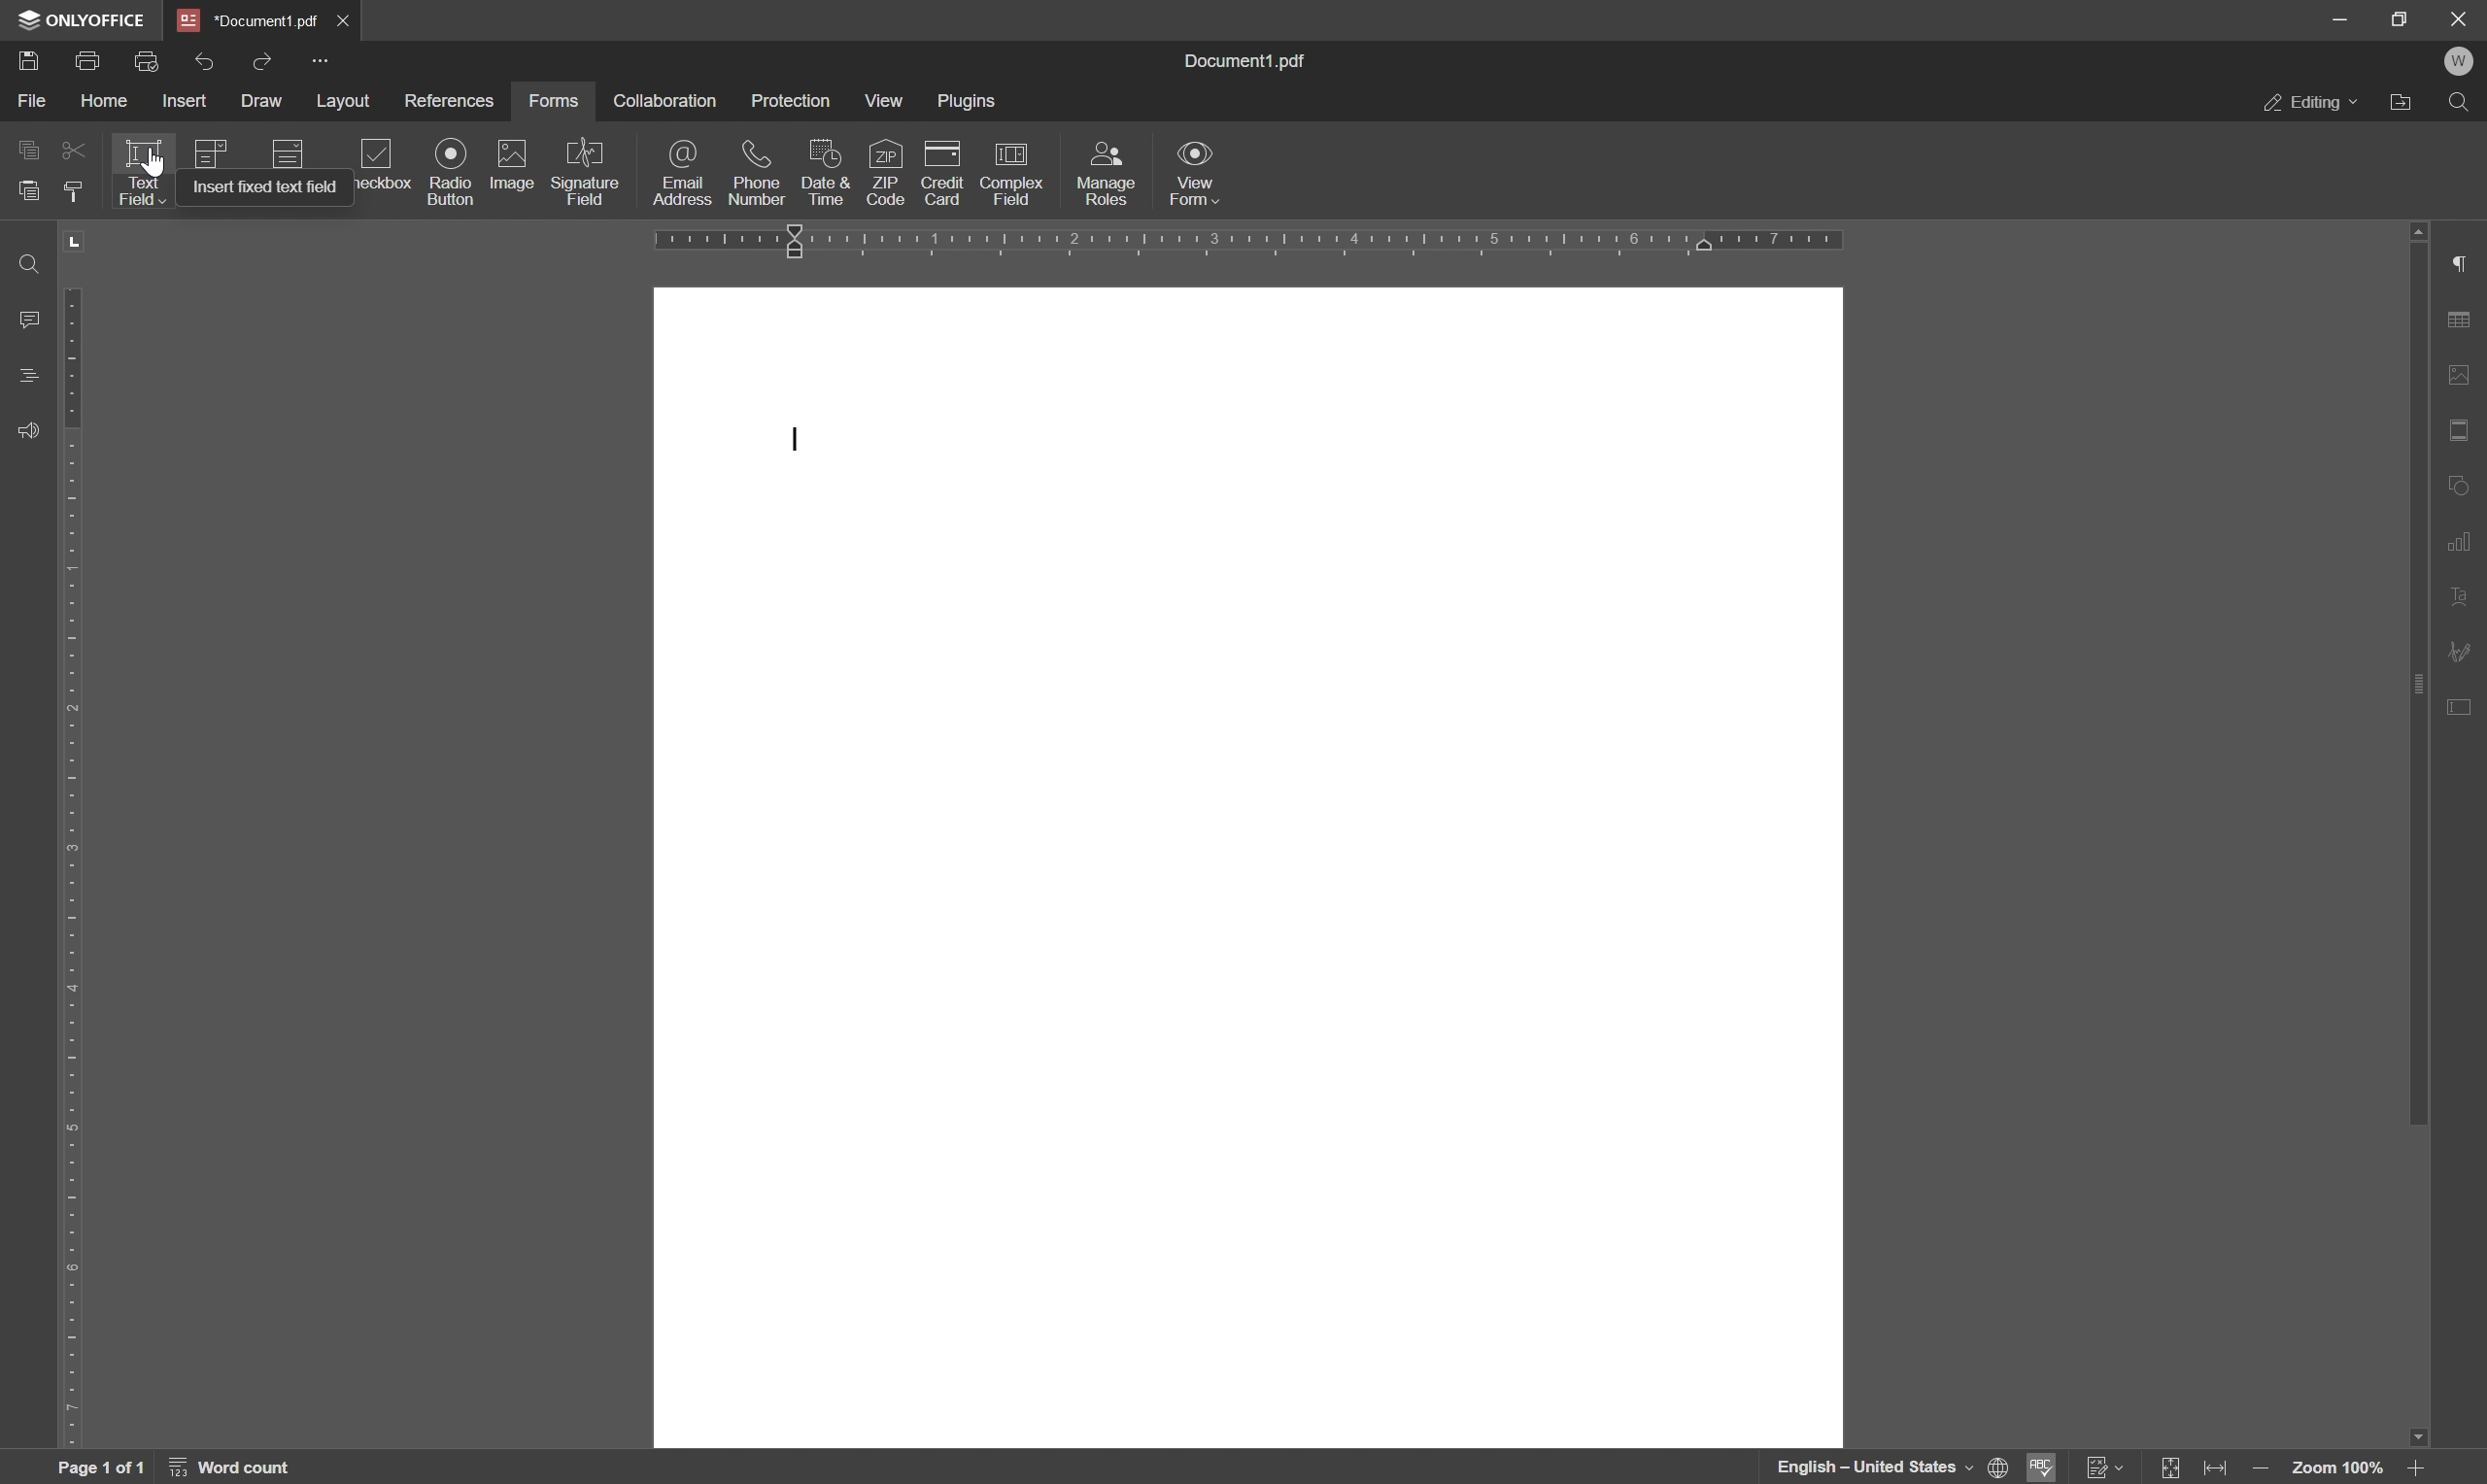 This screenshot has height=1484, width=2487. Describe the element at coordinates (2461, 61) in the screenshot. I see `welcome` at that location.